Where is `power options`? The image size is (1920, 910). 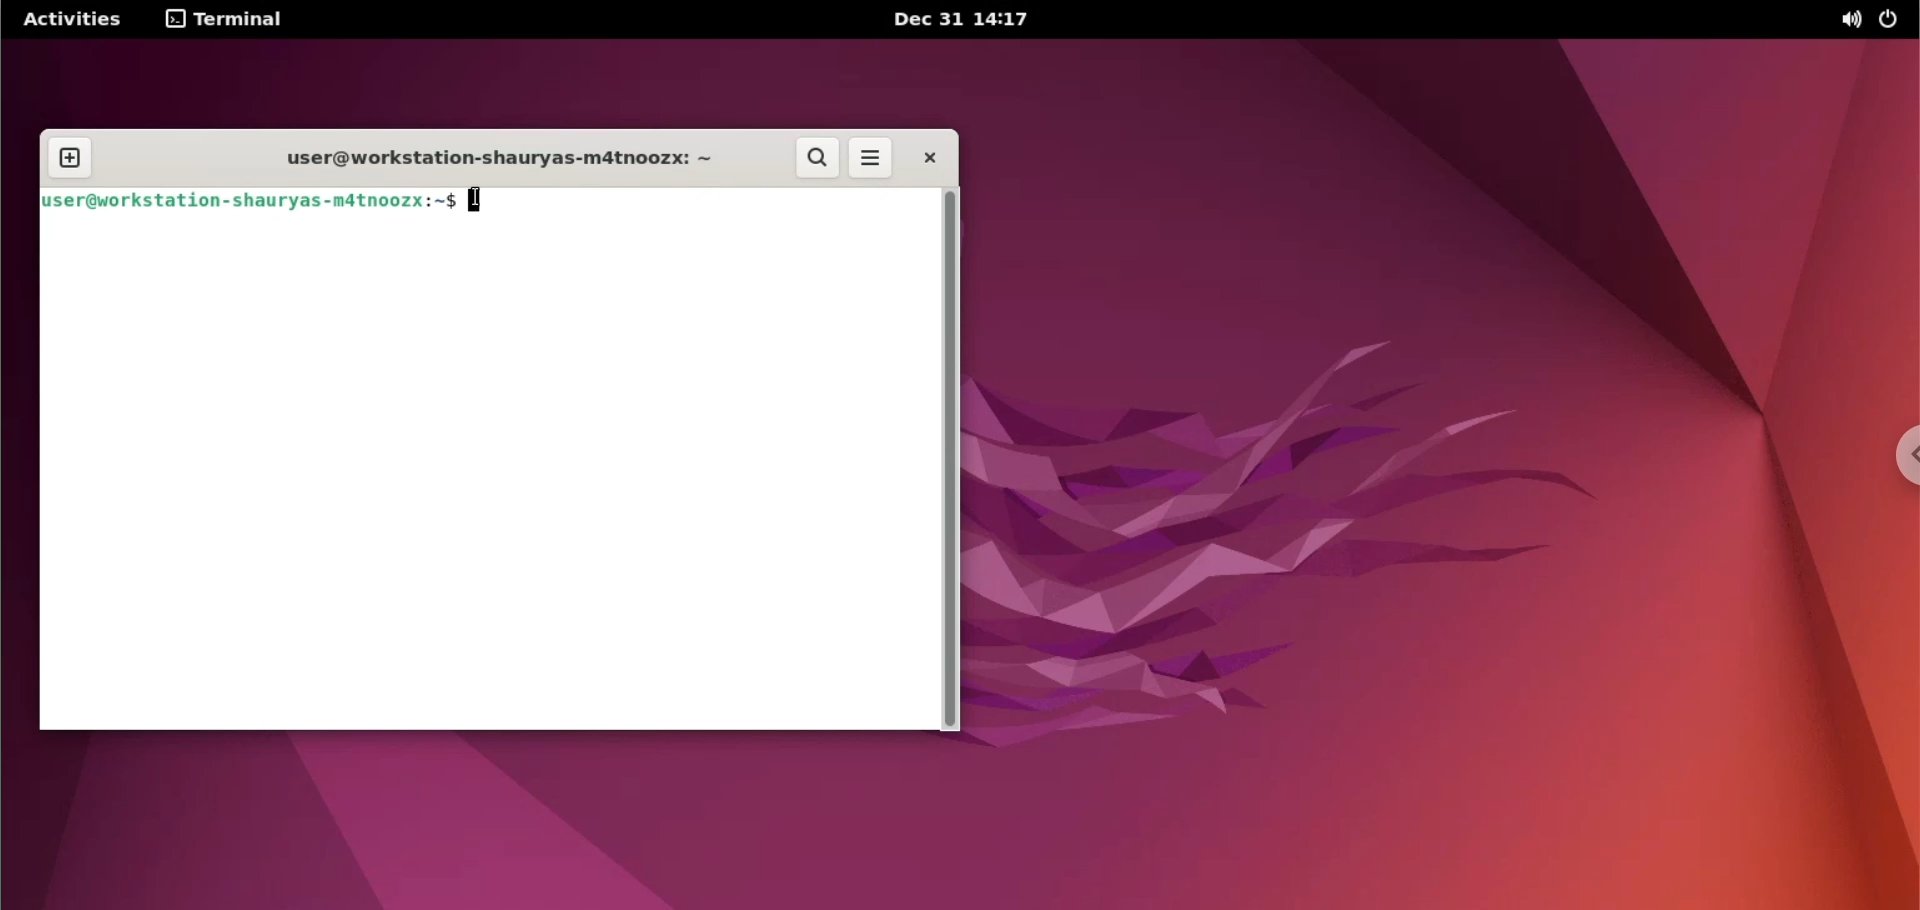 power options is located at coordinates (1898, 21).